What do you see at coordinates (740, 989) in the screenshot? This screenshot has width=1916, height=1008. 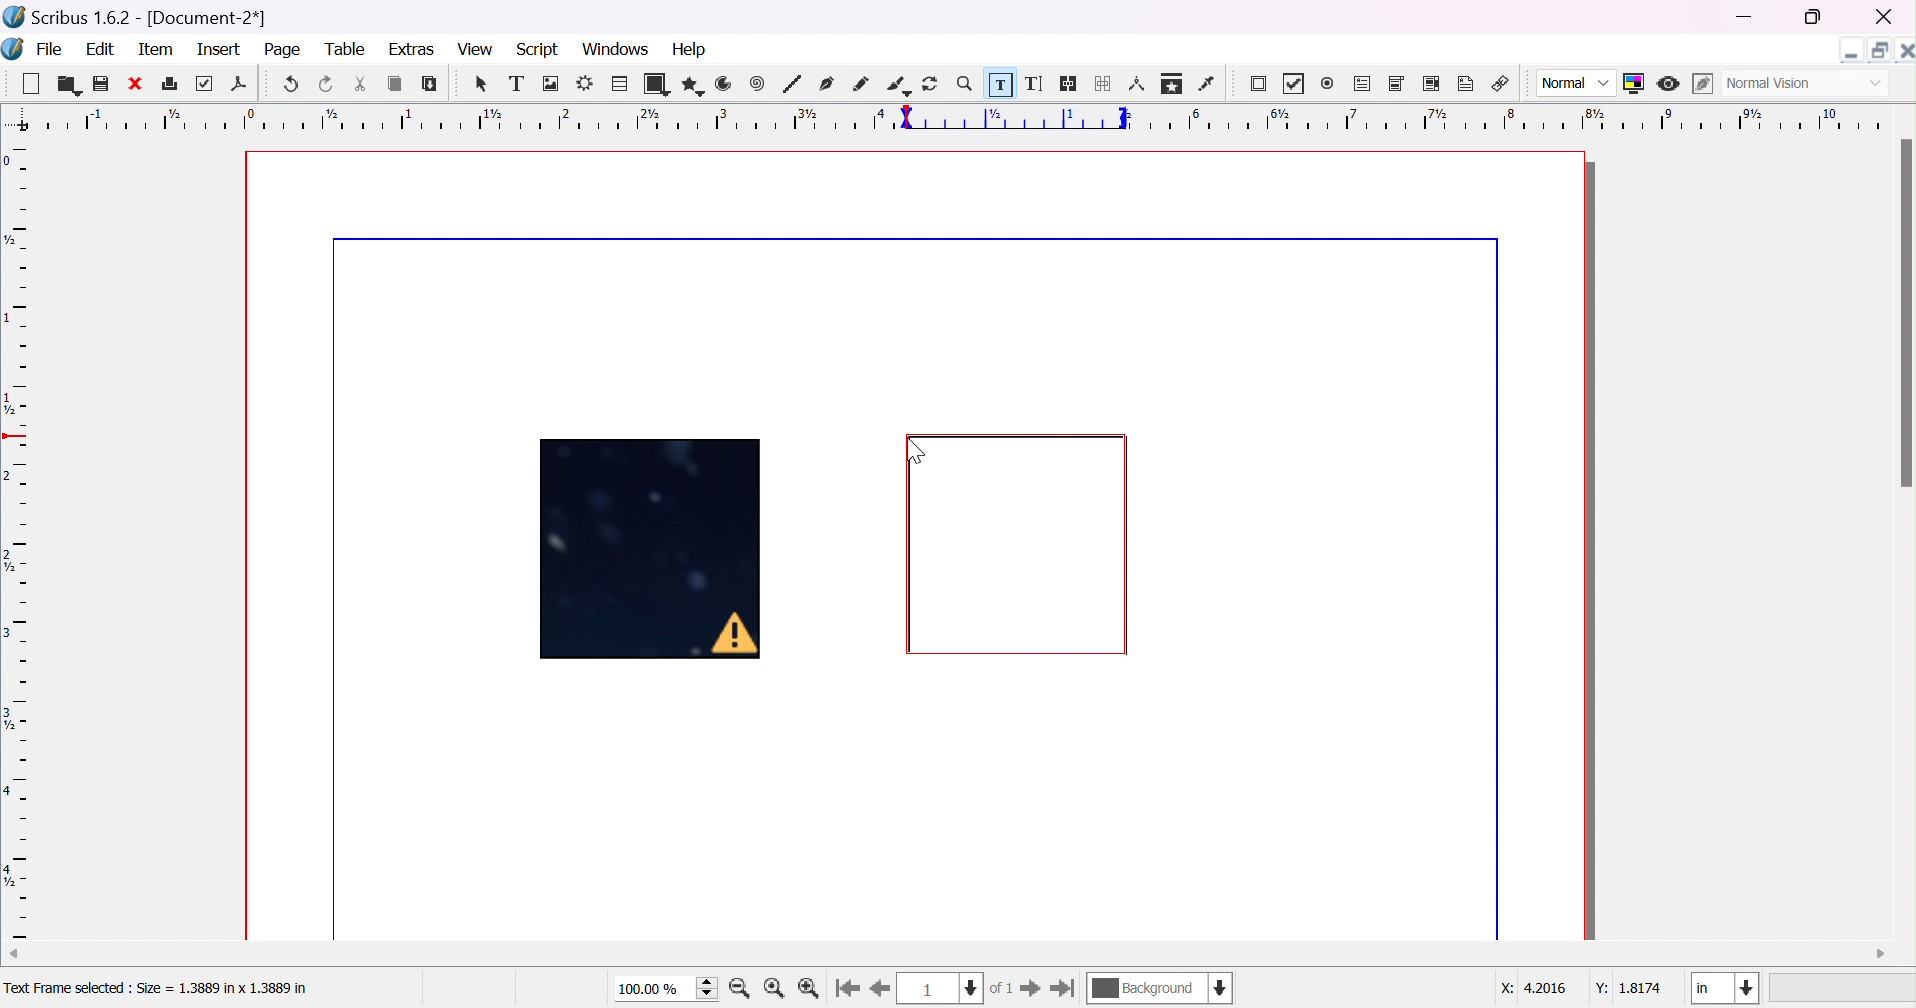 I see `zoom in` at bounding box center [740, 989].